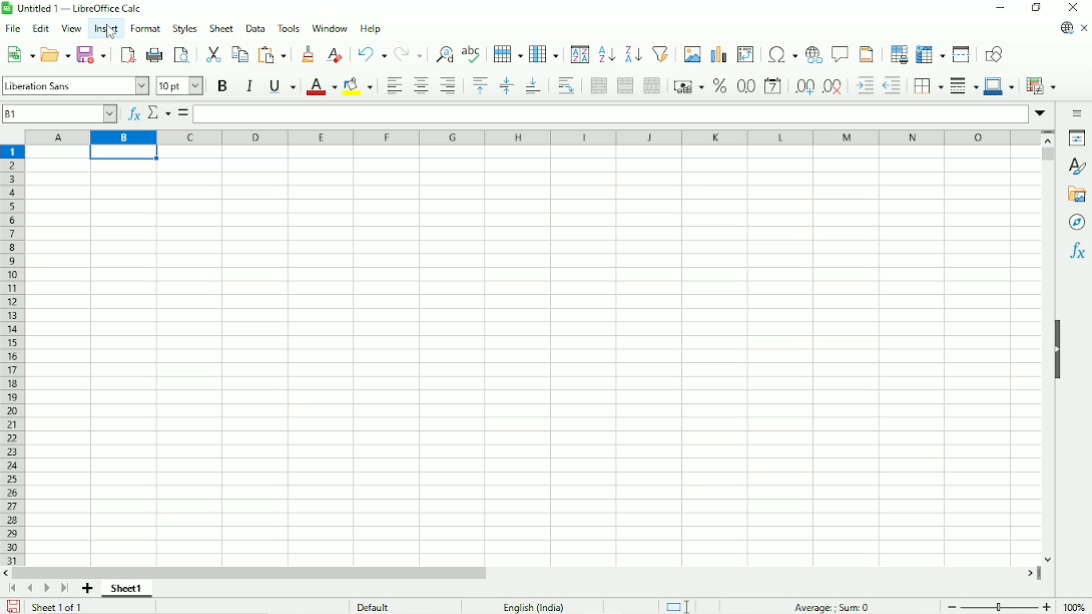  Describe the element at coordinates (505, 85) in the screenshot. I see `Center vertically` at that location.